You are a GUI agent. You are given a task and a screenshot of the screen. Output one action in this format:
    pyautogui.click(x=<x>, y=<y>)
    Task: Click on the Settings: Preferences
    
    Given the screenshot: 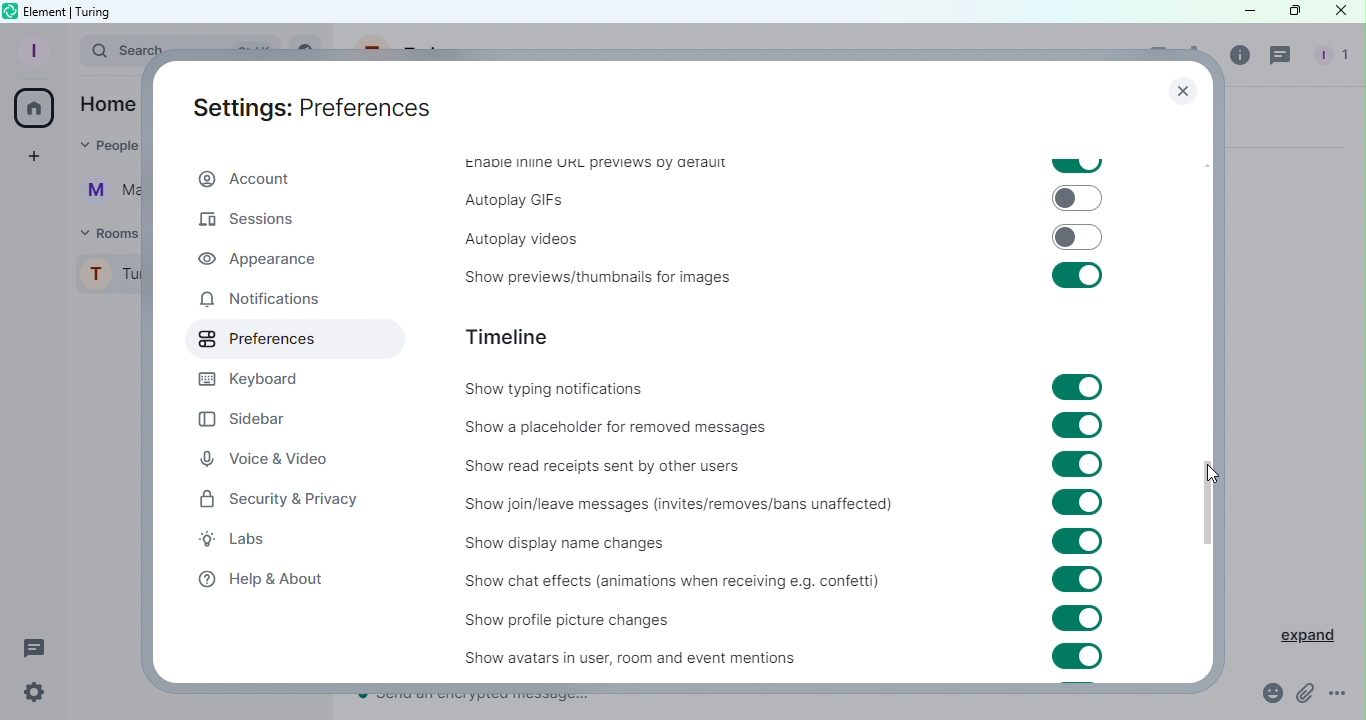 What is the action you would take?
    pyautogui.click(x=304, y=110)
    